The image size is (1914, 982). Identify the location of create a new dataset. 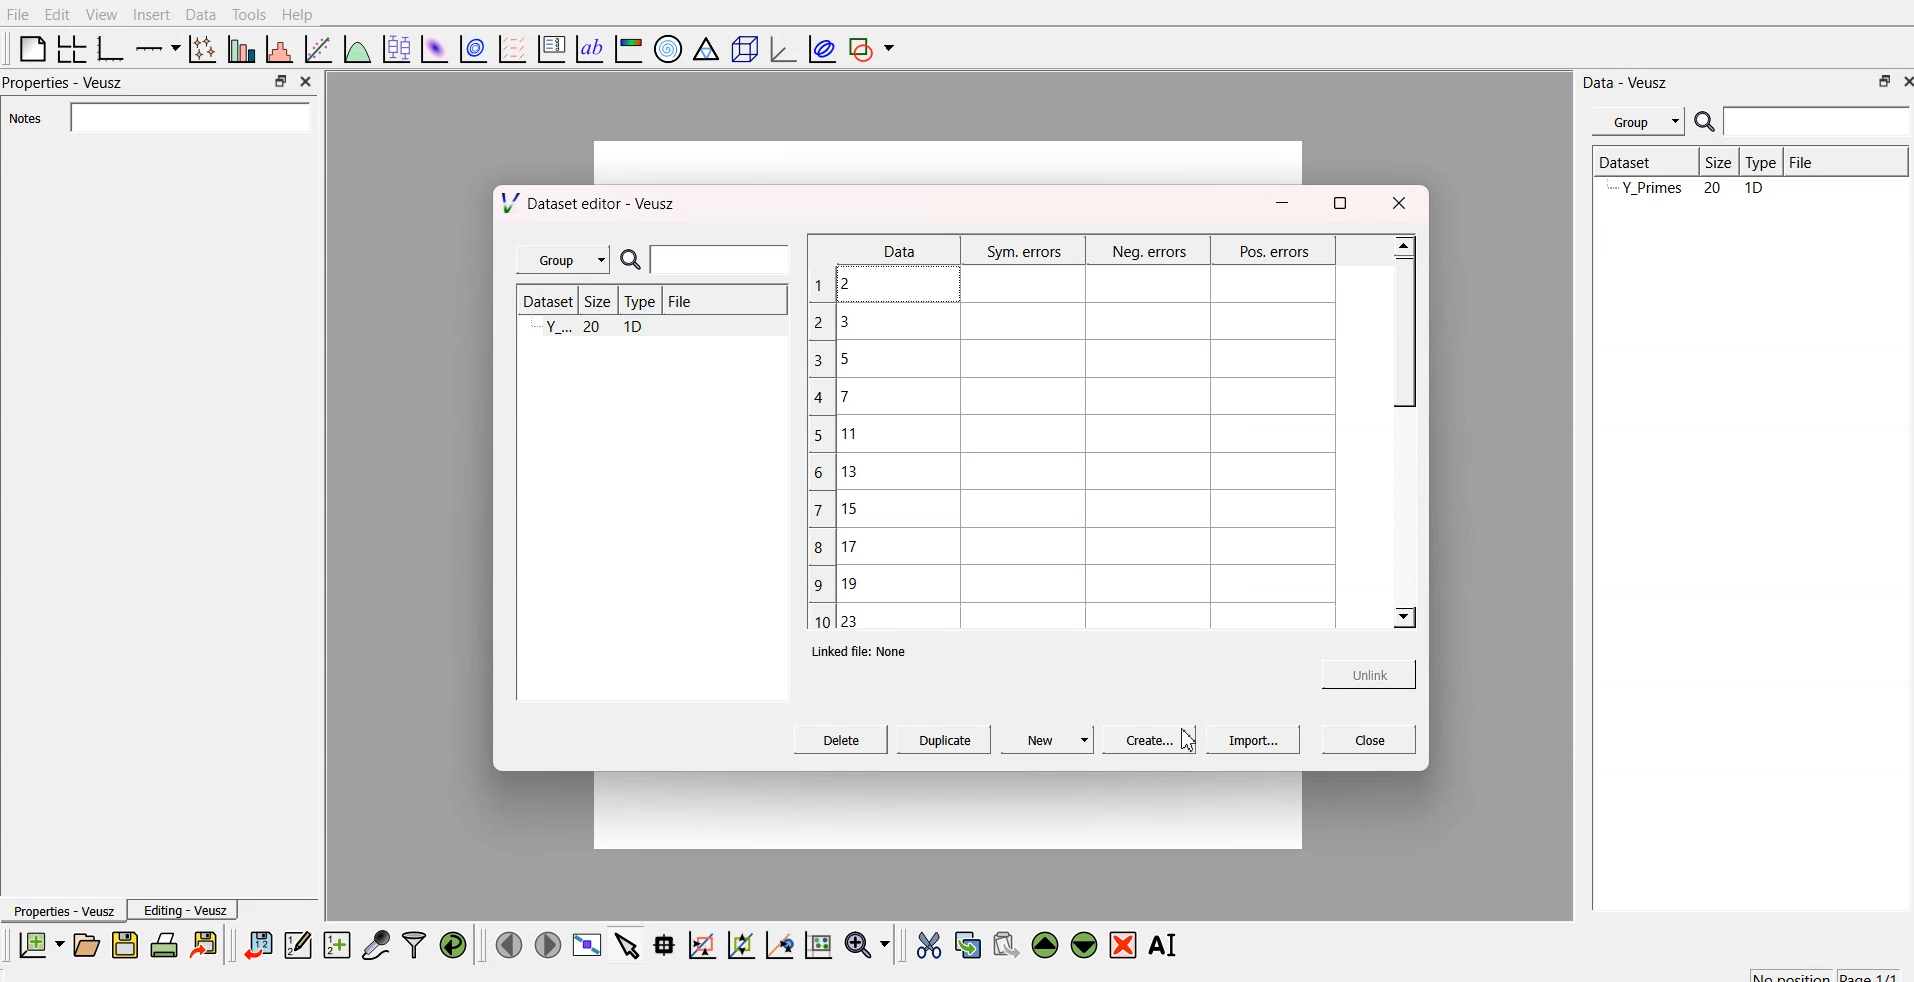
(337, 947).